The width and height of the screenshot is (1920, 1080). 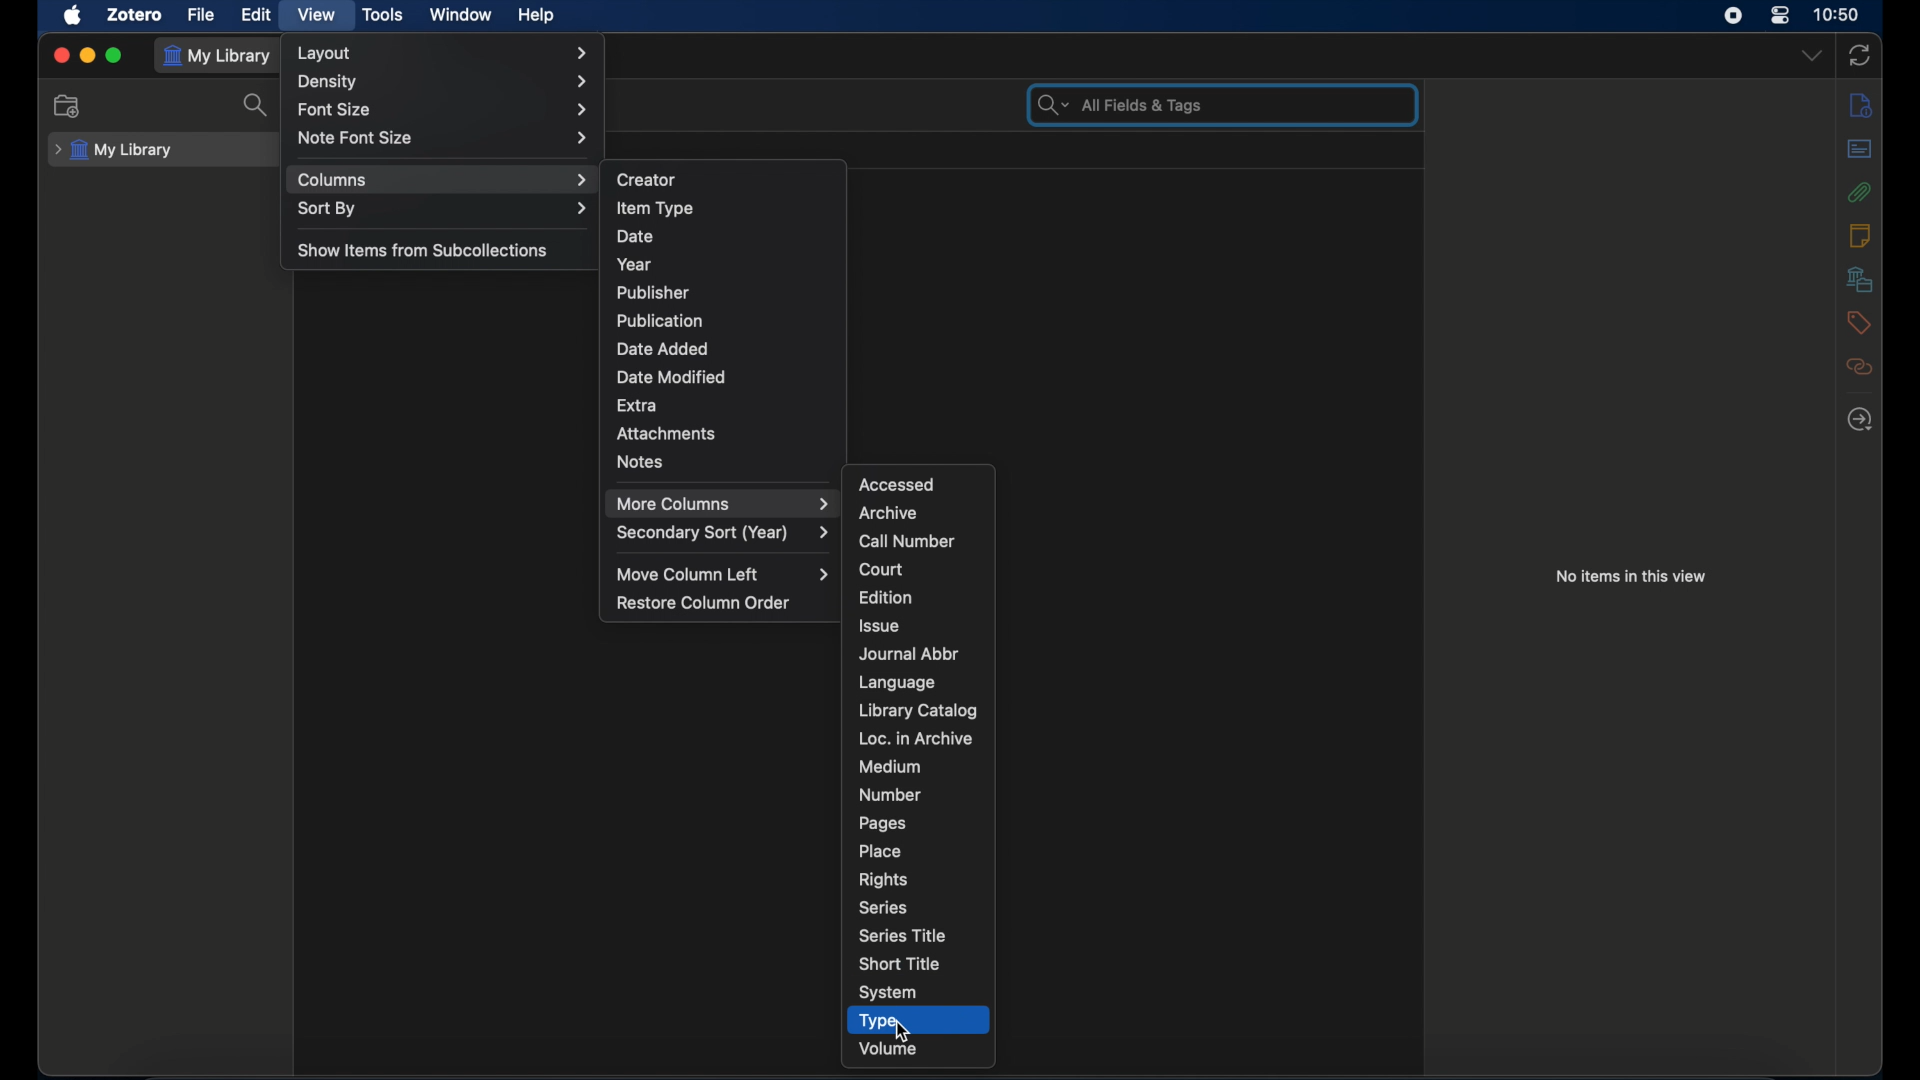 I want to click on search bar, so click(x=1117, y=104).